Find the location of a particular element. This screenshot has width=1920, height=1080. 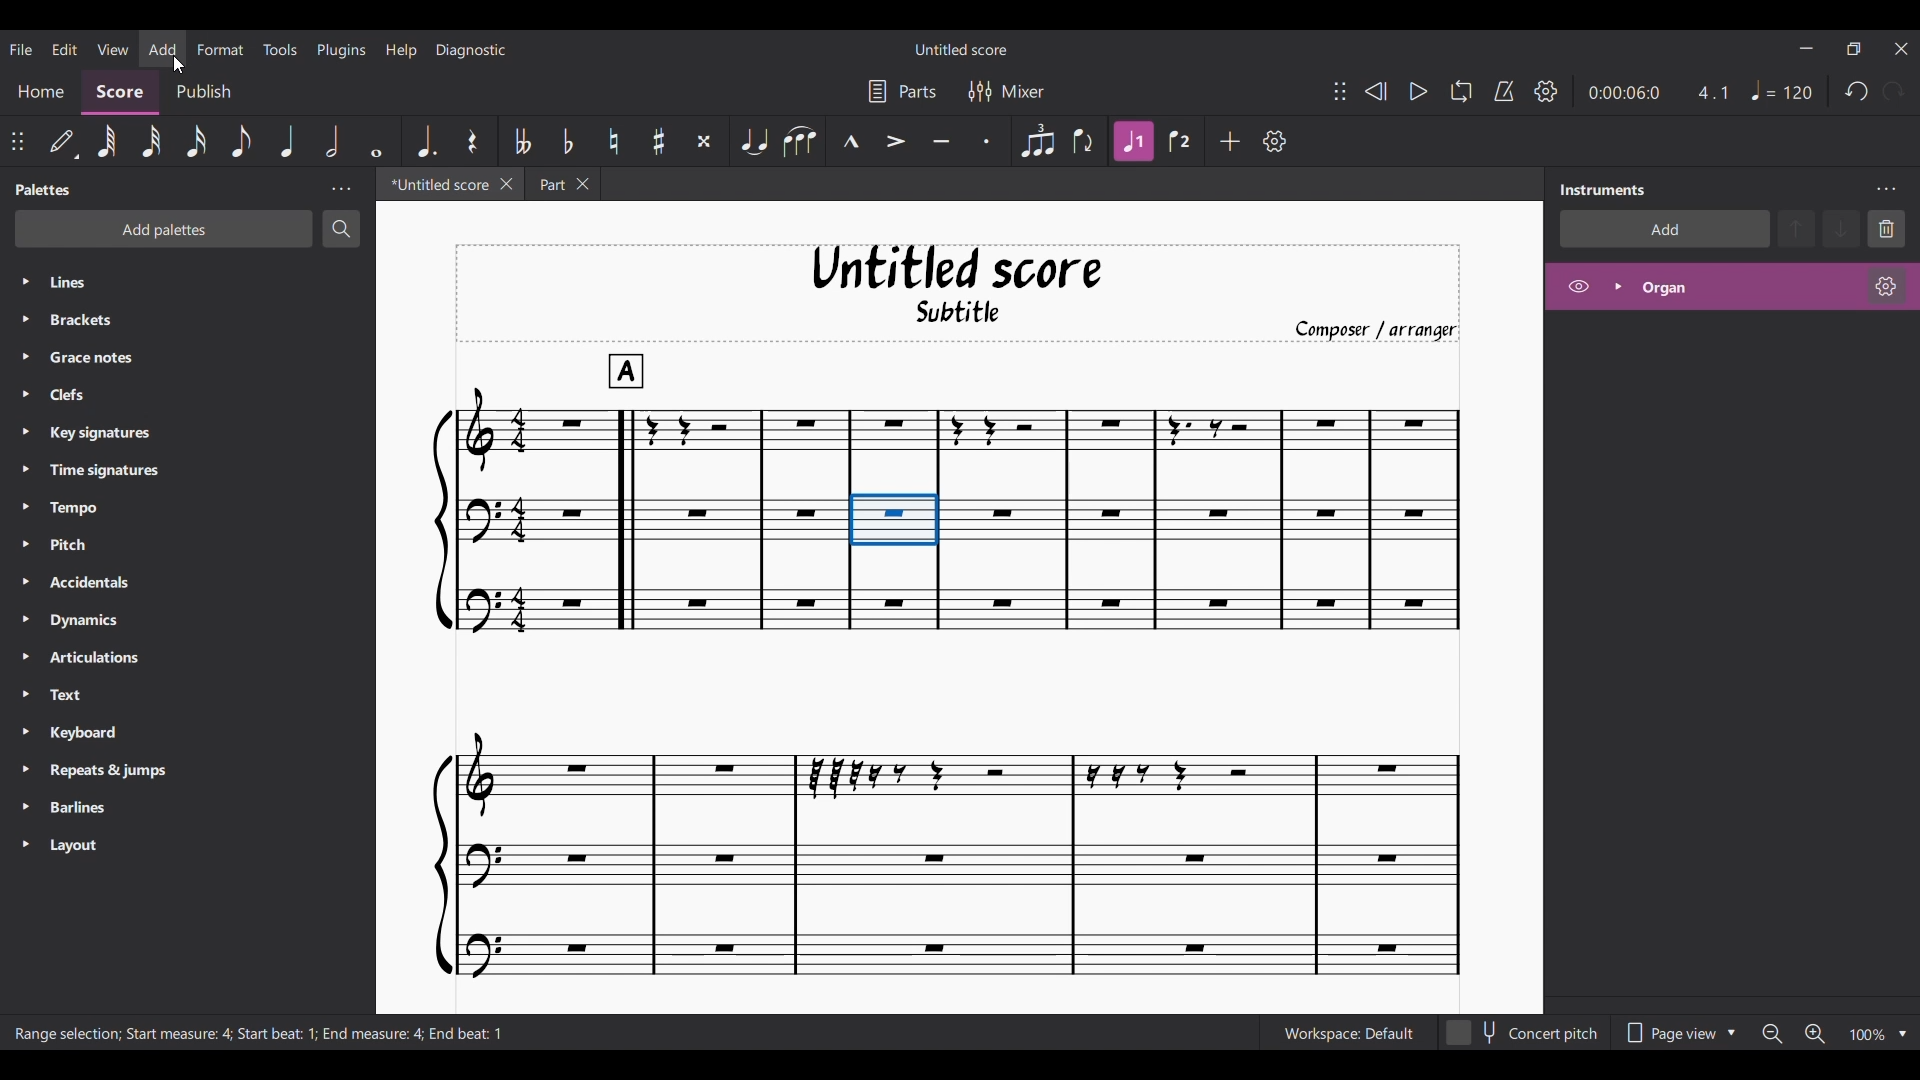

Diagnostic menu is located at coordinates (471, 49).